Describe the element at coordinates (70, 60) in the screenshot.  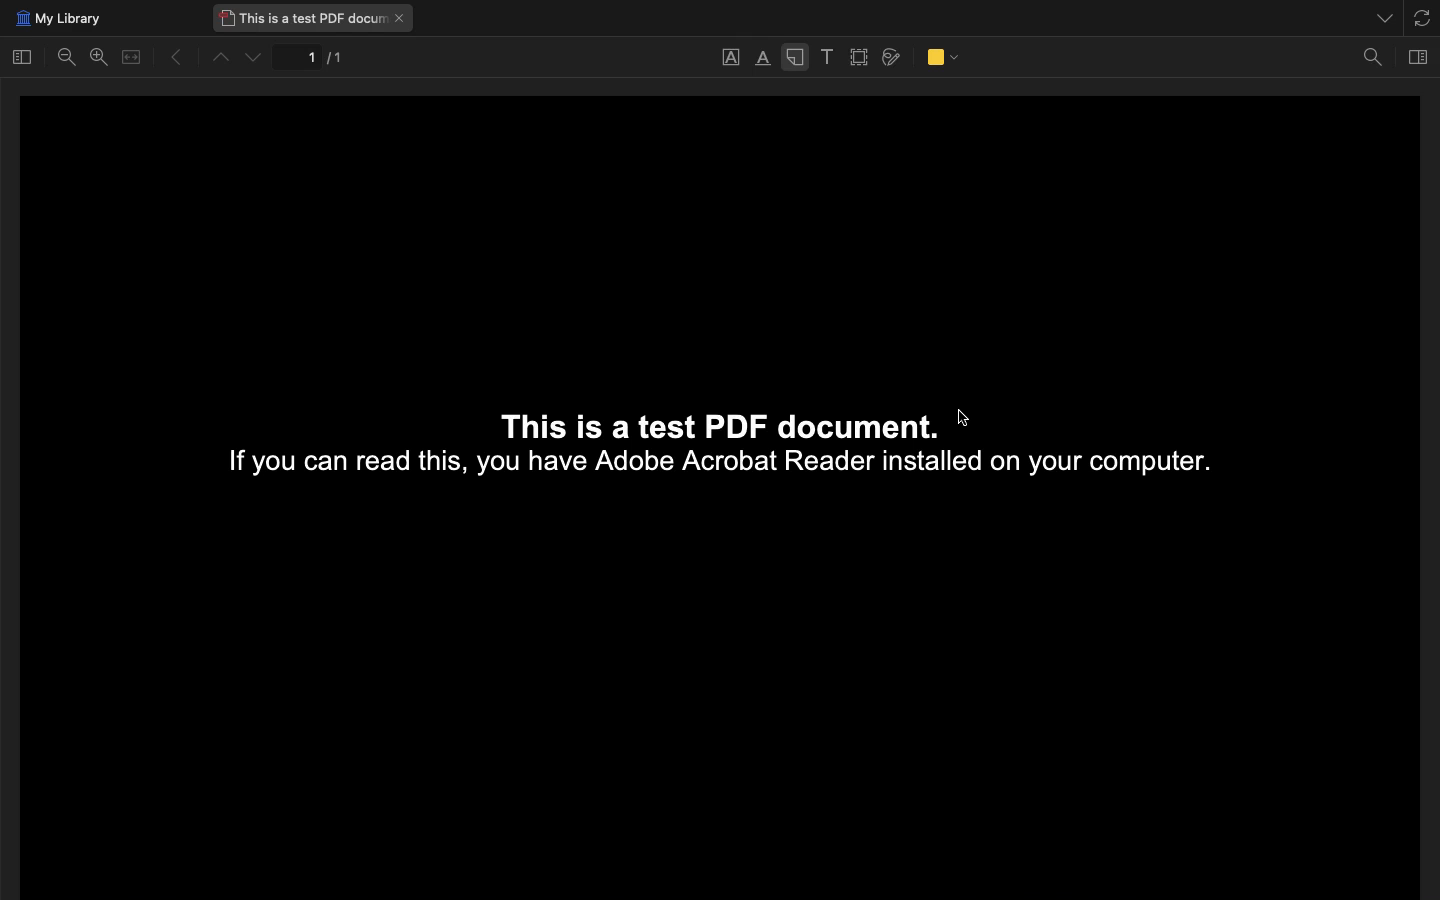
I see `Zoom out` at that location.